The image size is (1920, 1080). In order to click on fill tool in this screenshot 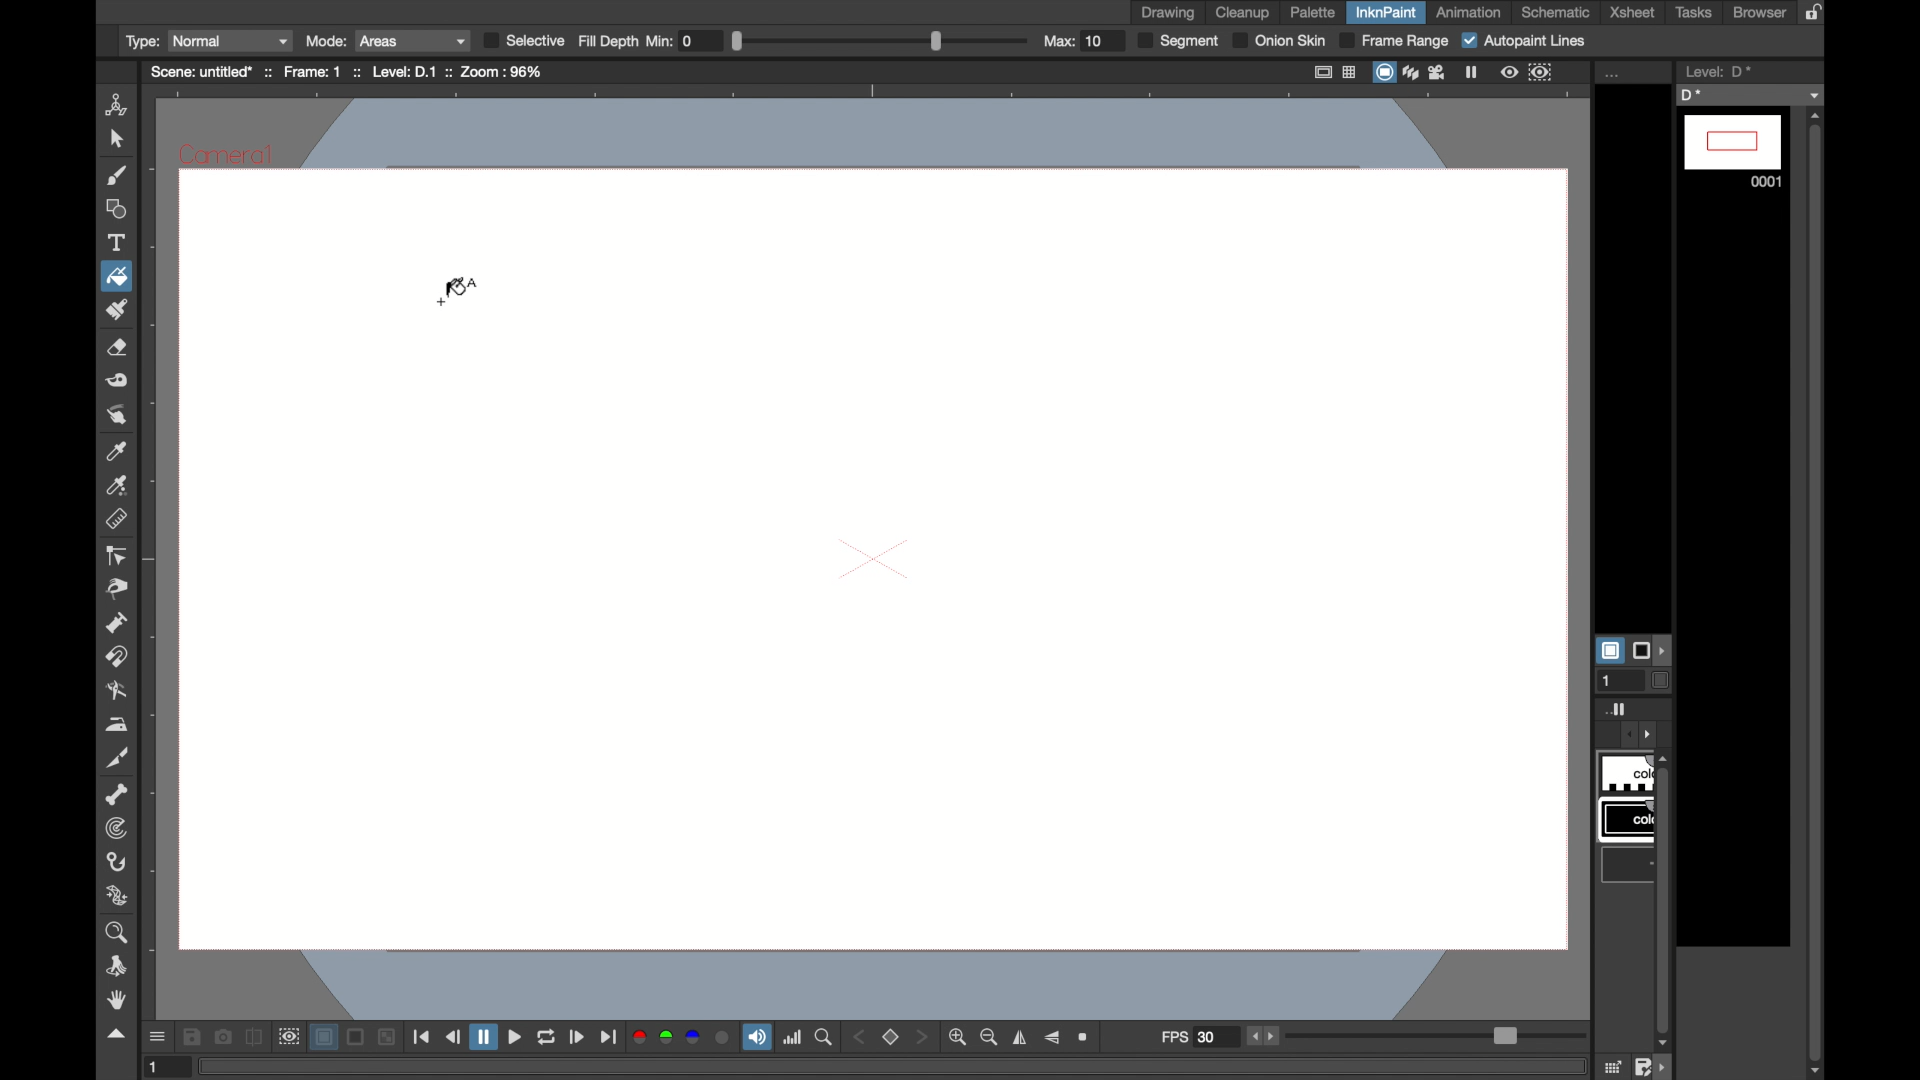, I will do `click(119, 276)`.